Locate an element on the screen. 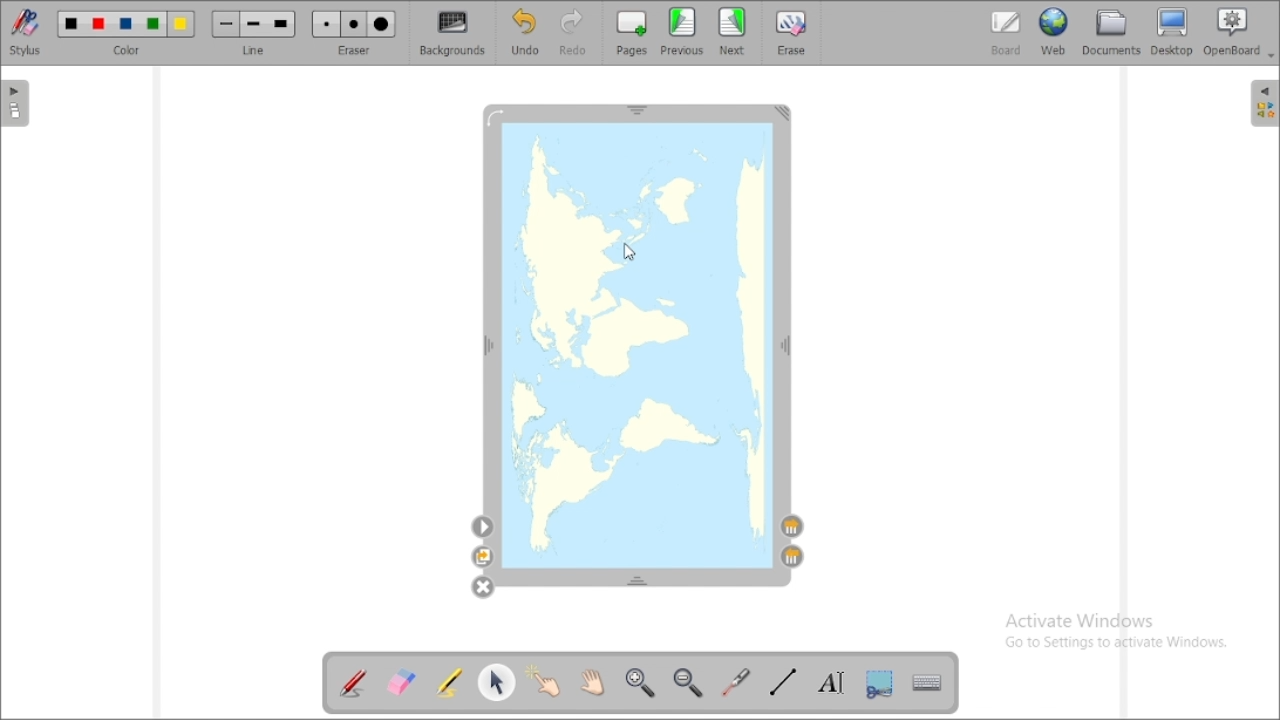  sidebar settings is located at coordinates (1262, 103).